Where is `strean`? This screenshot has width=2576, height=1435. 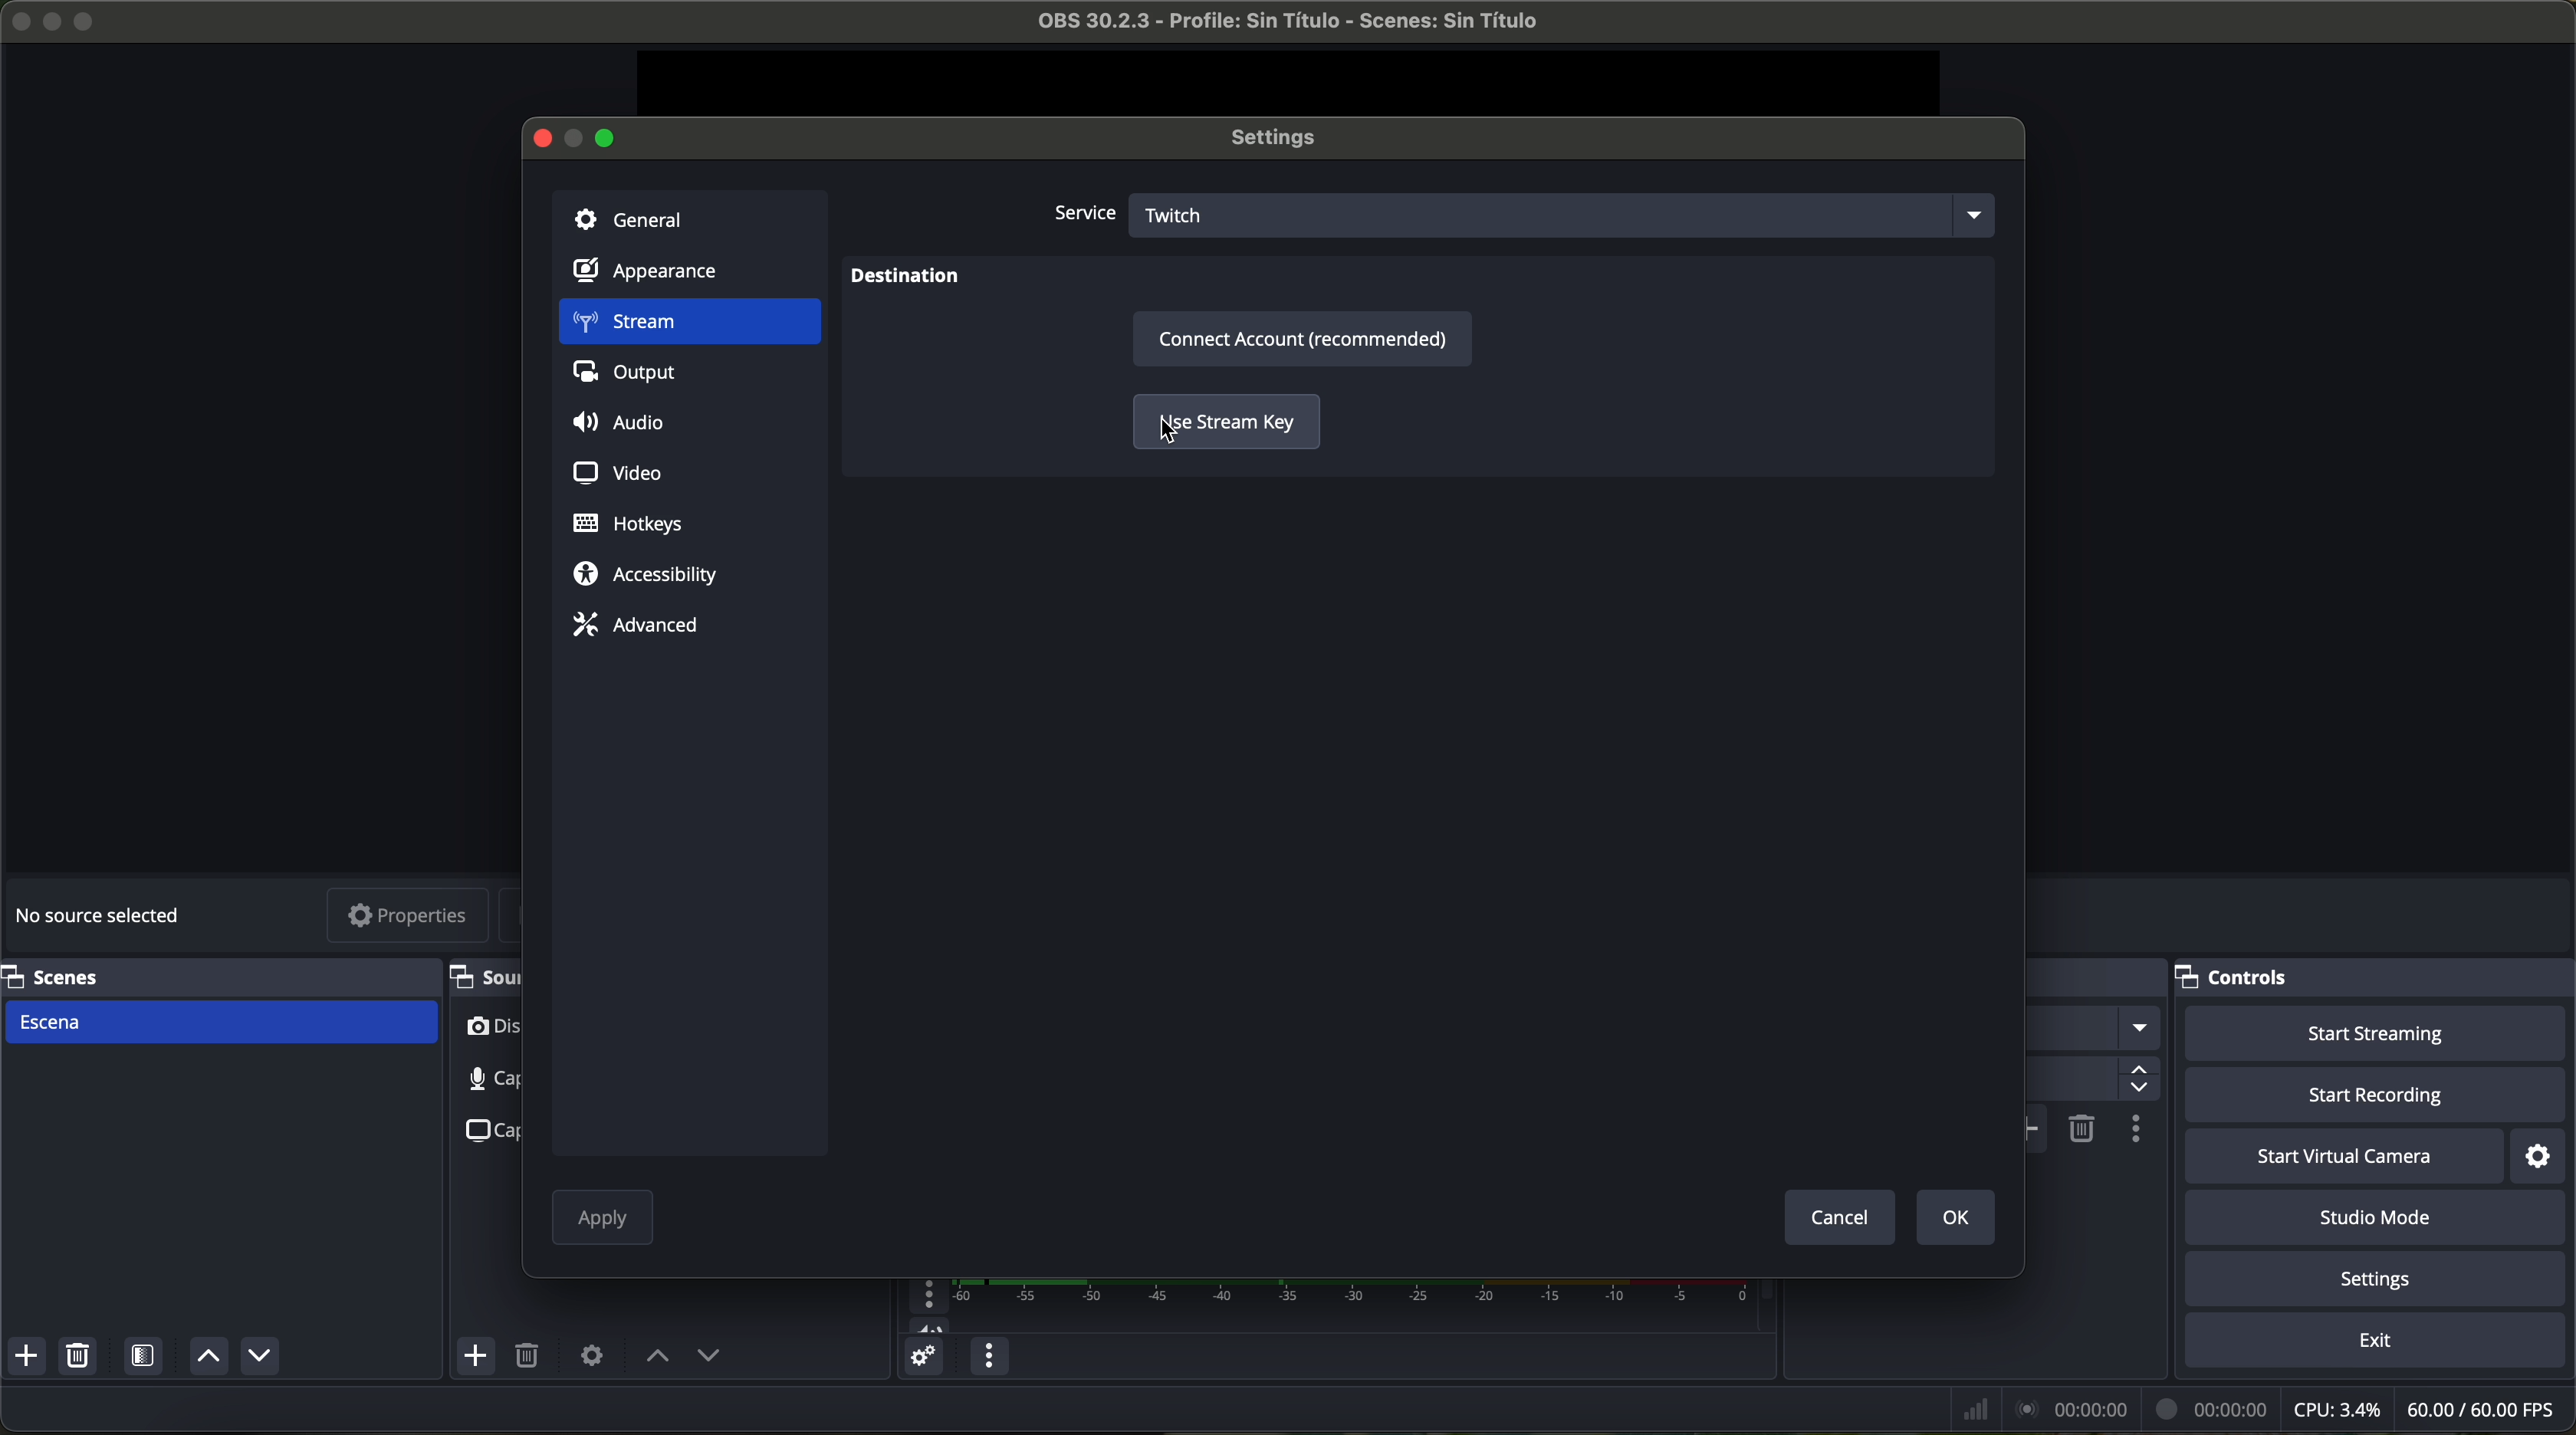
strean is located at coordinates (688, 324).